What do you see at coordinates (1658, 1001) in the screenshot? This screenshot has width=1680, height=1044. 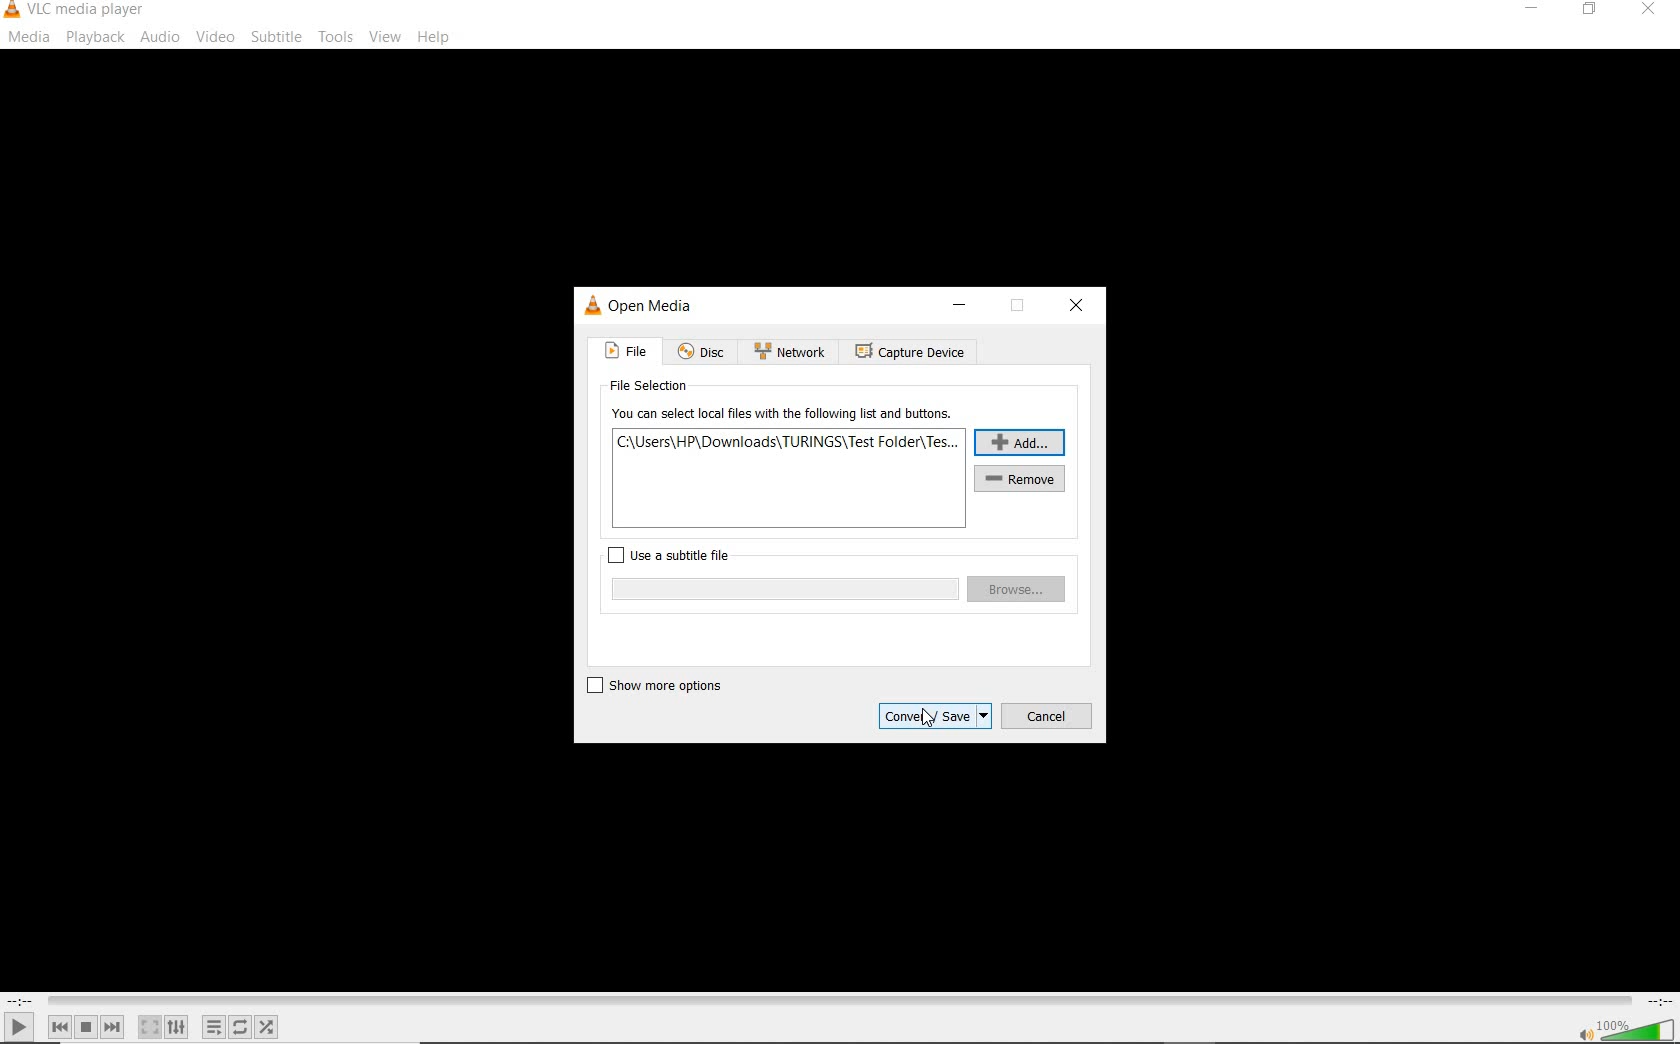 I see `remaining time` at bounding box center [1658, 1001].